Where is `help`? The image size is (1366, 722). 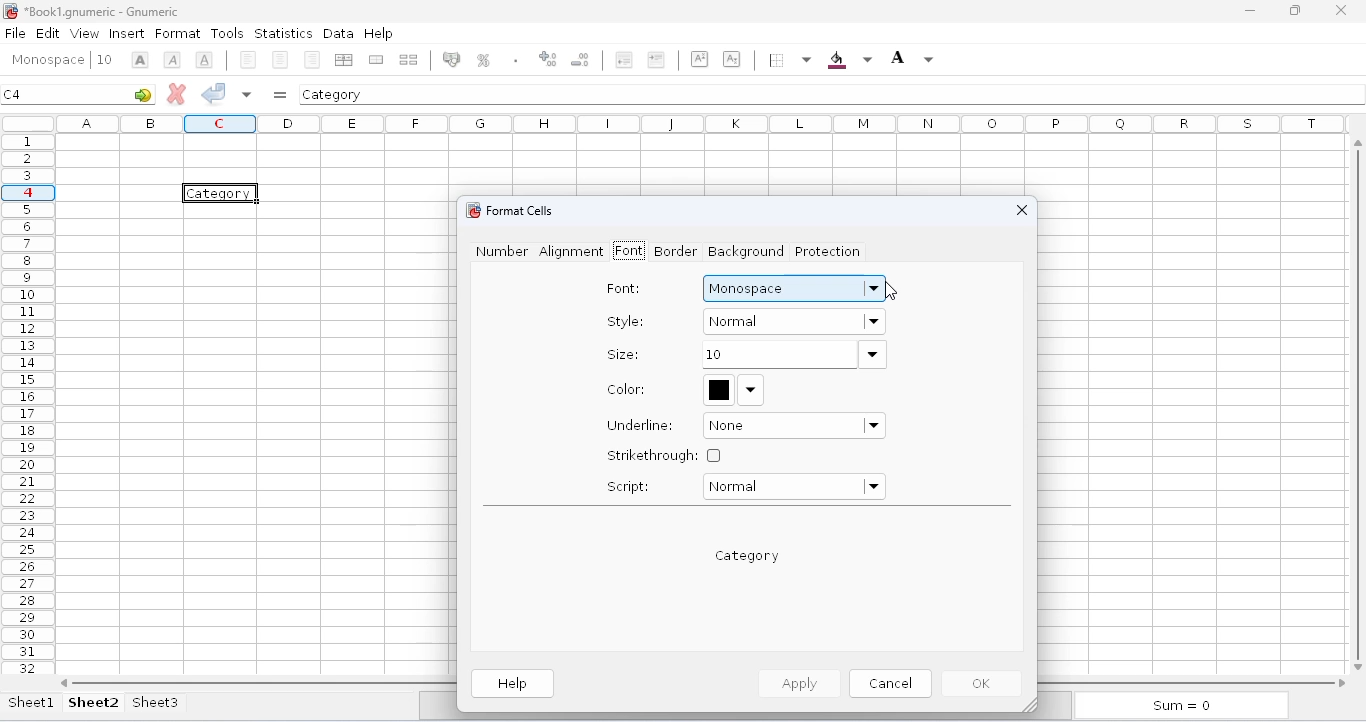
help is located at coordinates (378, 32).